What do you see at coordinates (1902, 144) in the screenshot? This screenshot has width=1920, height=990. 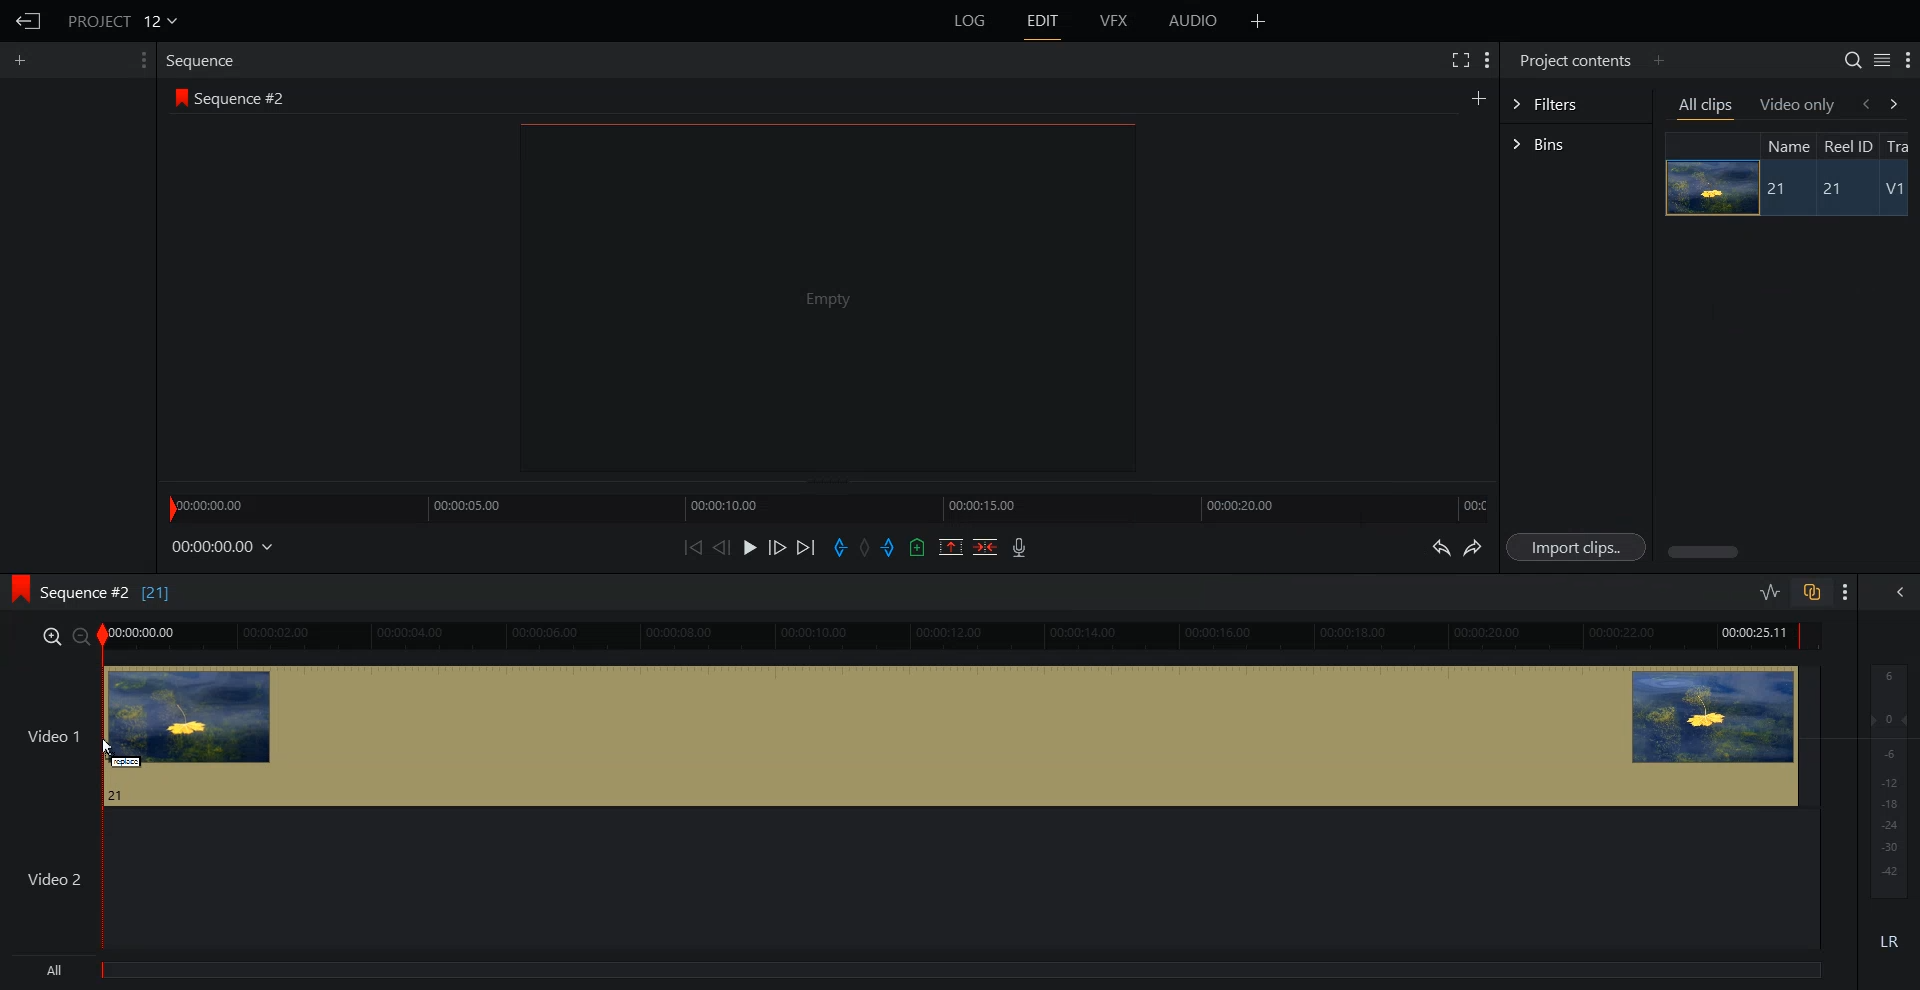 I see `Tra` at bounding box center [1902, 144].